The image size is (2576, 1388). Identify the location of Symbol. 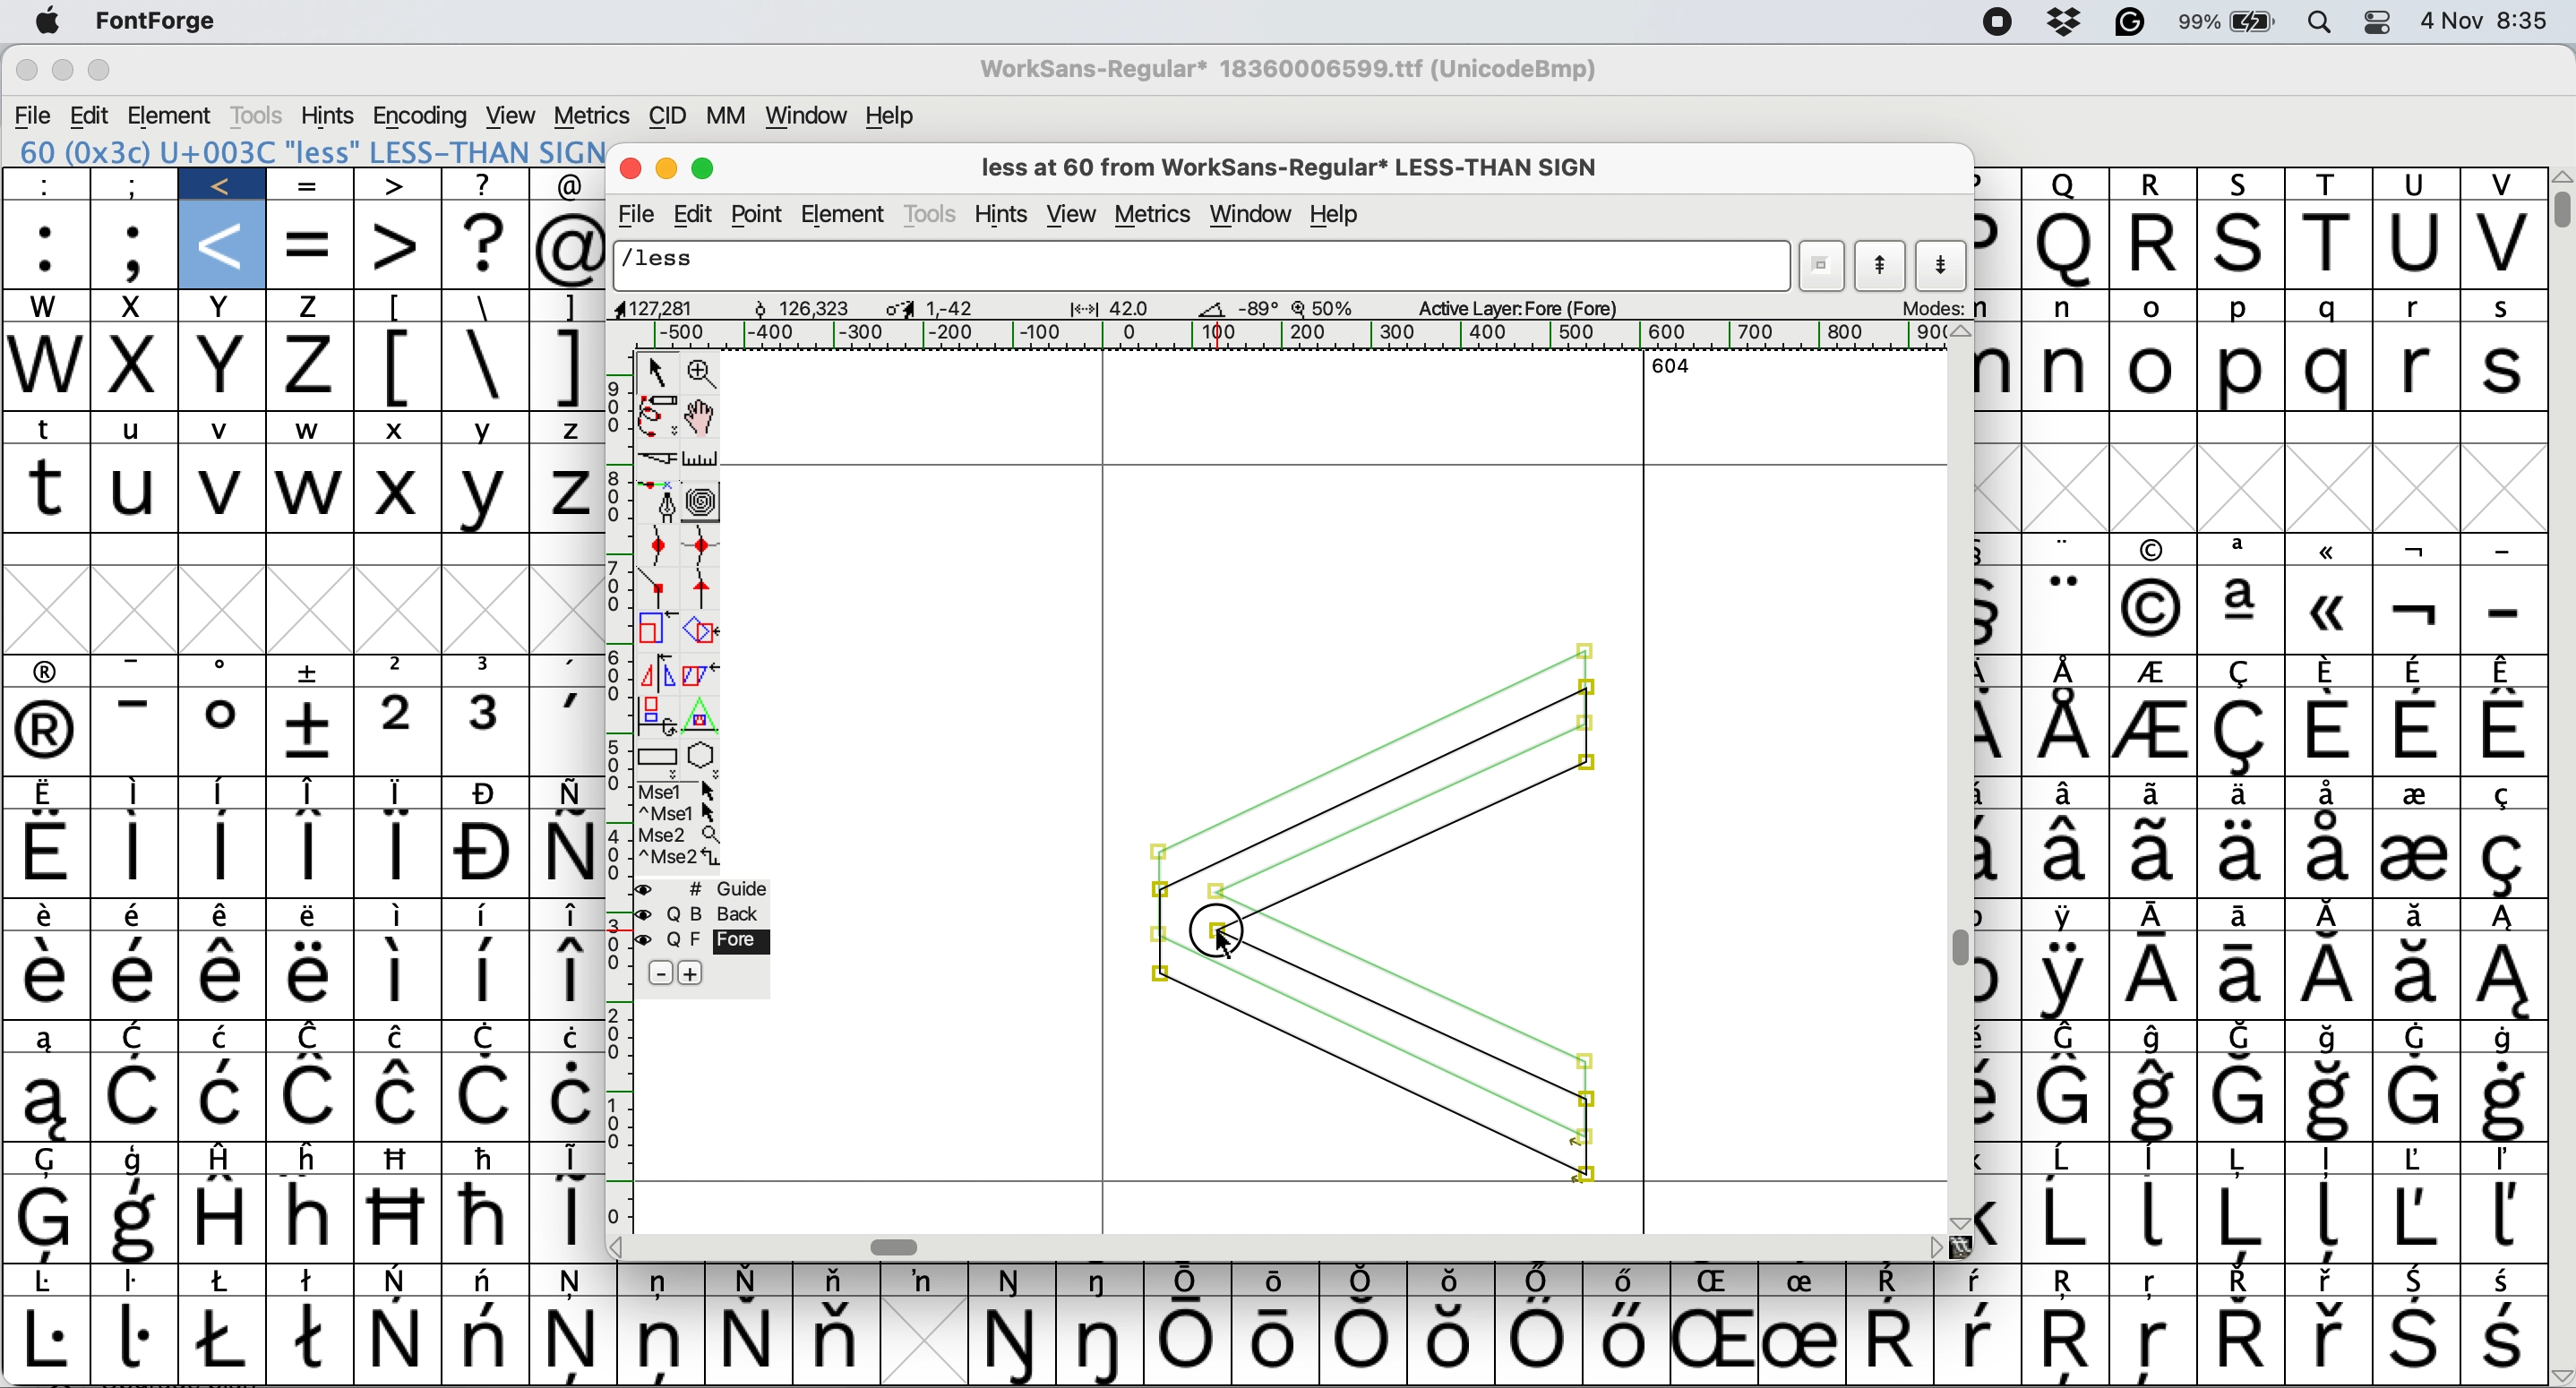
(2065, 1284).